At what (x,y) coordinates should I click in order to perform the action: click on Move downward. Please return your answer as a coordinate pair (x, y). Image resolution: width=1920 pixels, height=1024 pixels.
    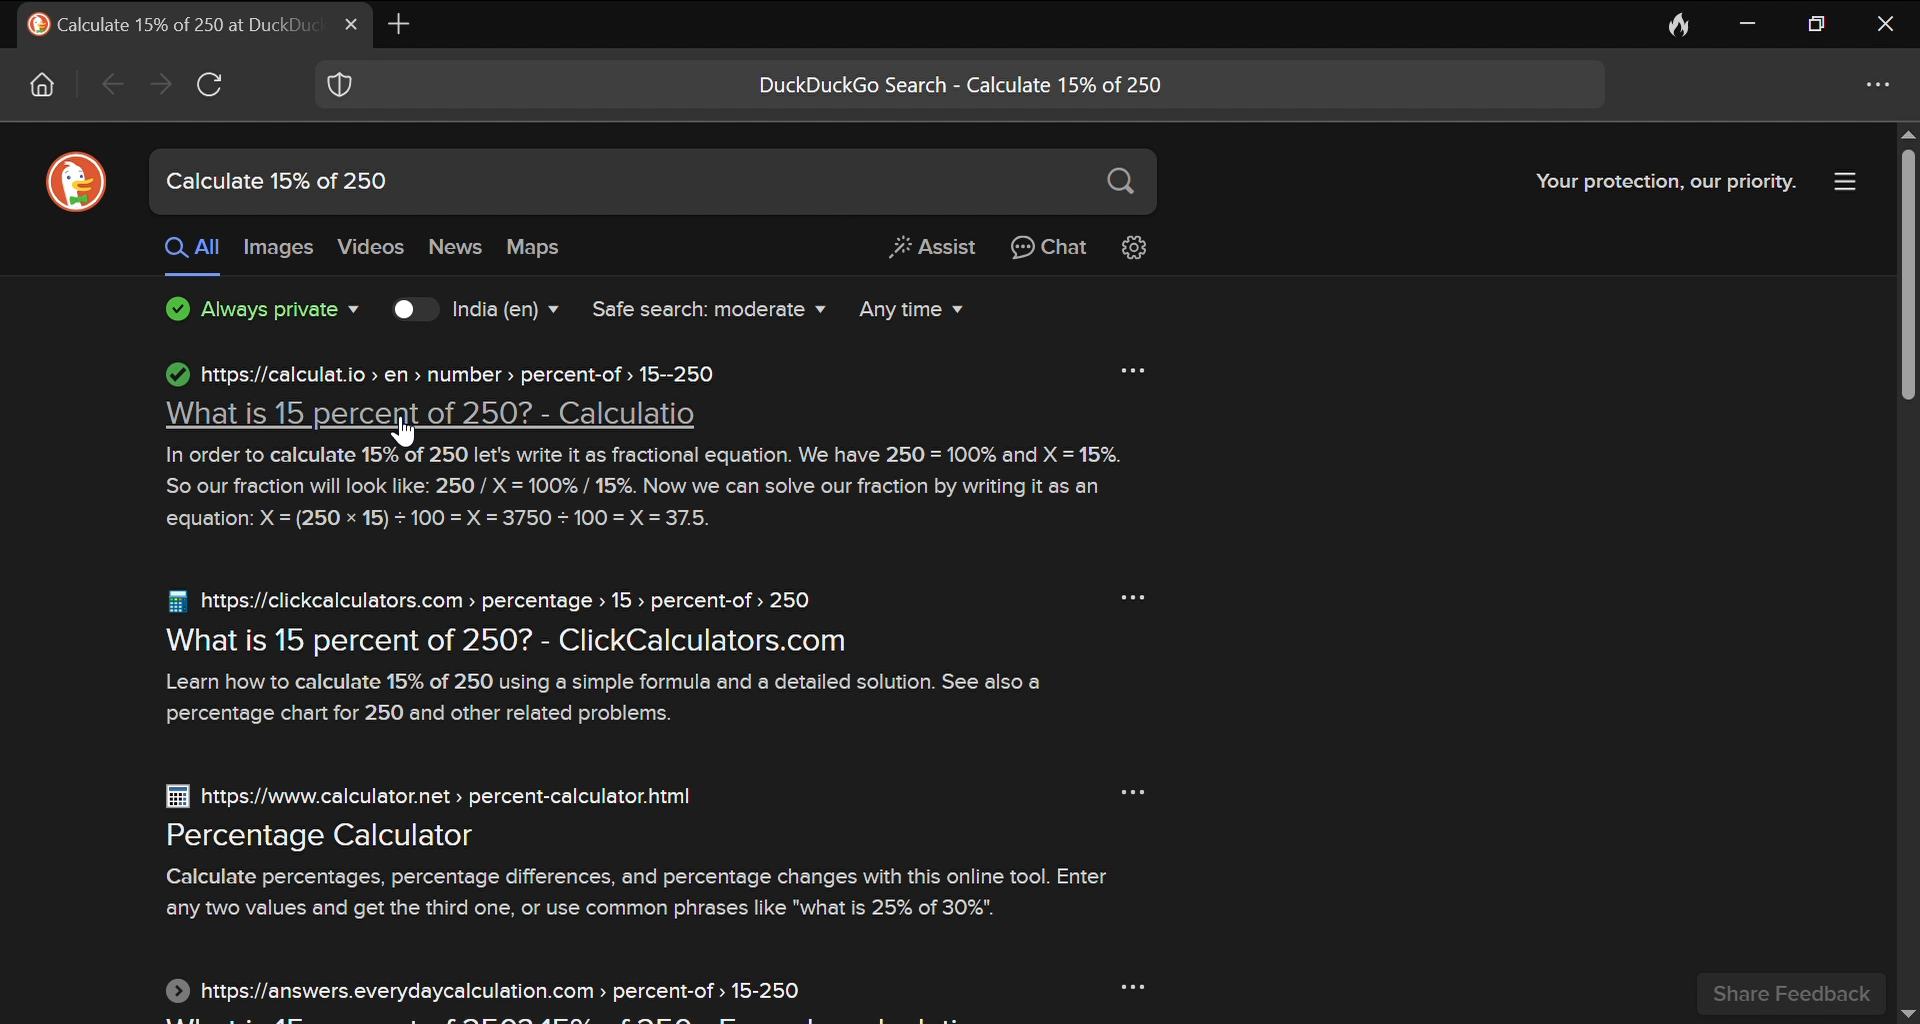
    Looking at the image, I should click on (1908, 1013).